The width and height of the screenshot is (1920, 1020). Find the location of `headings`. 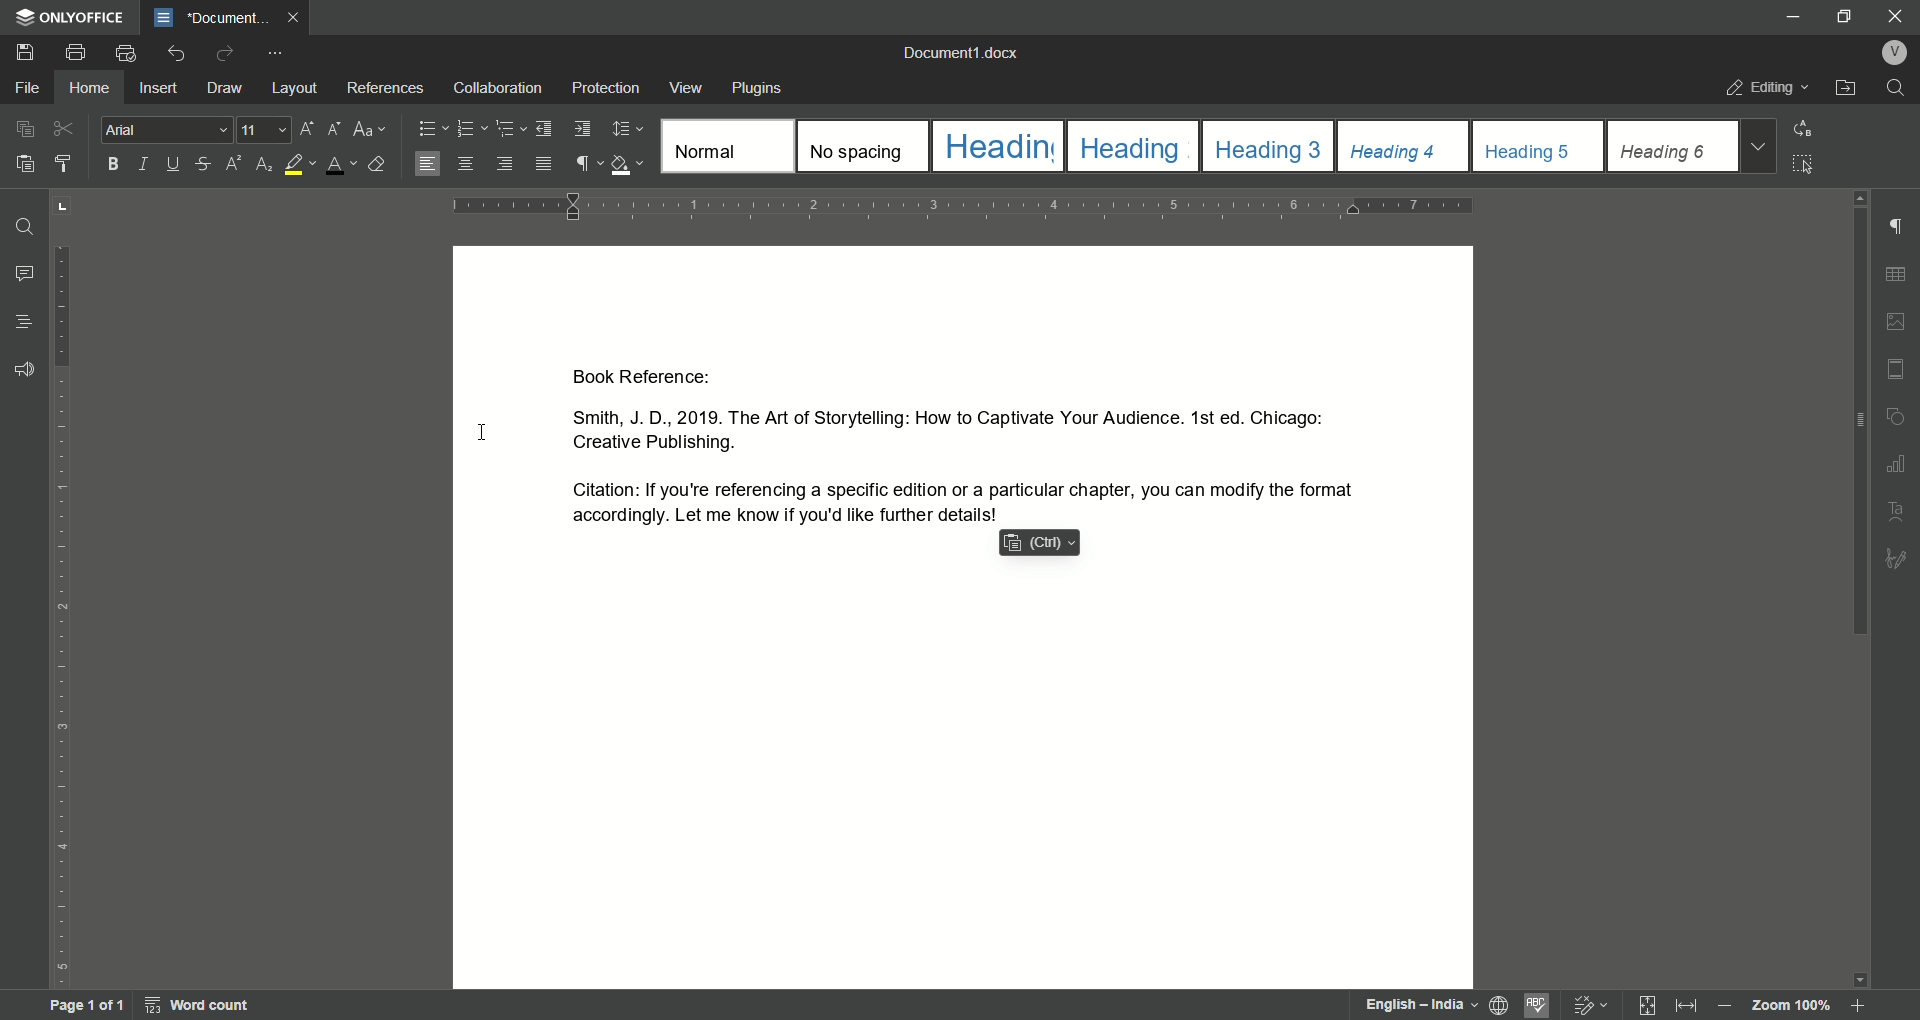

headings is located at coordinates (1539, 146).